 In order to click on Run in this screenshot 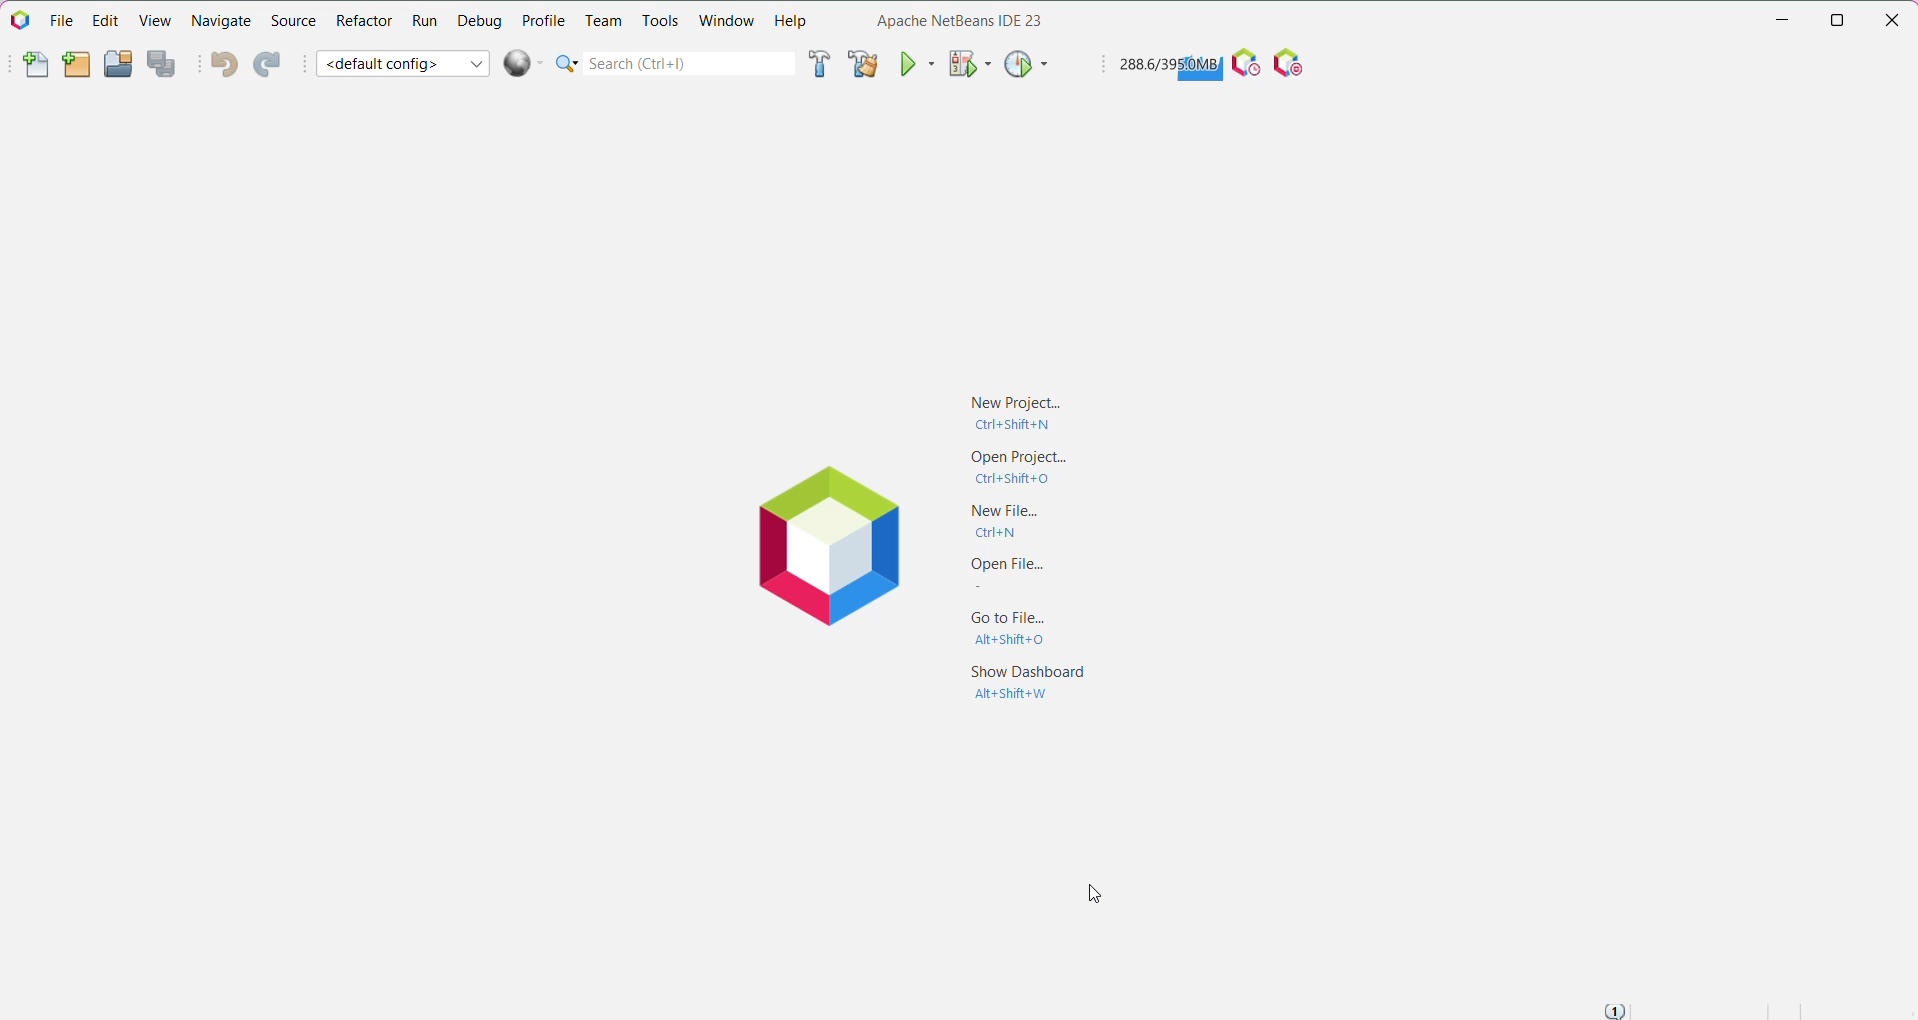, I will do `click(423, 21)`.